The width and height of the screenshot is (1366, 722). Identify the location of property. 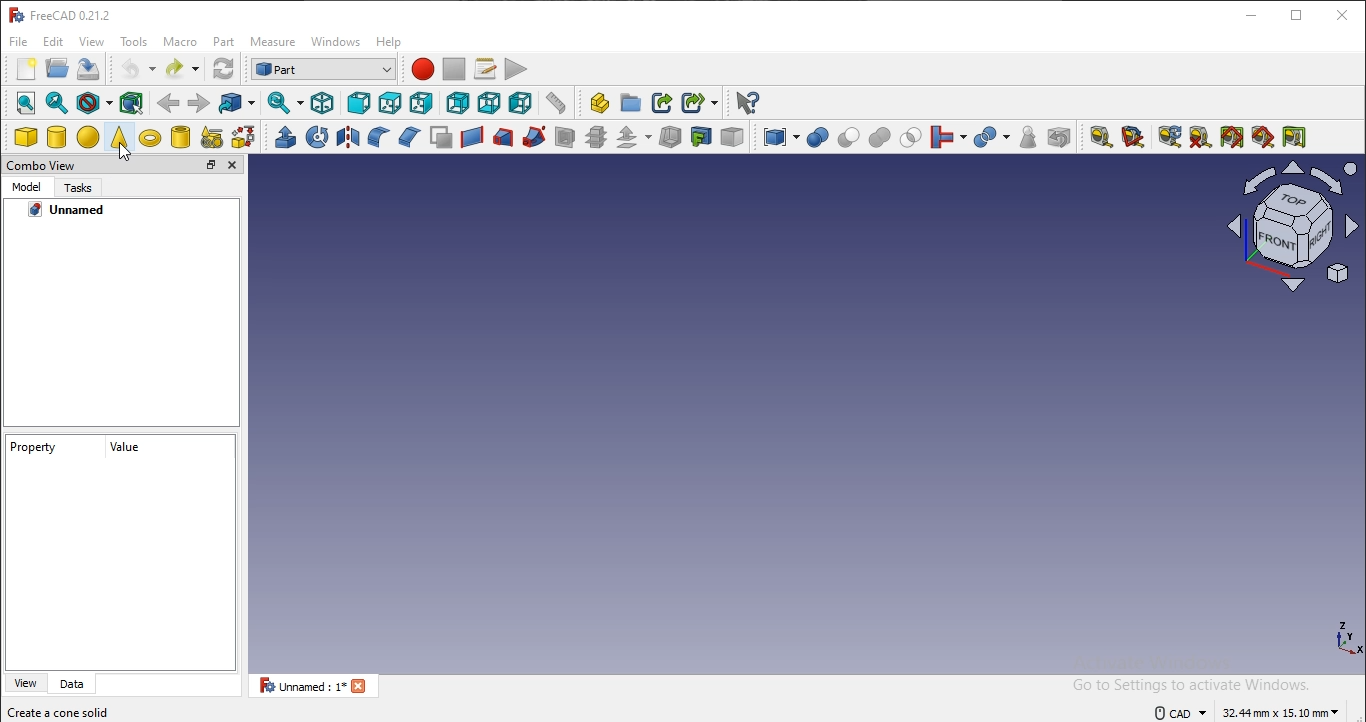
(33, 447).